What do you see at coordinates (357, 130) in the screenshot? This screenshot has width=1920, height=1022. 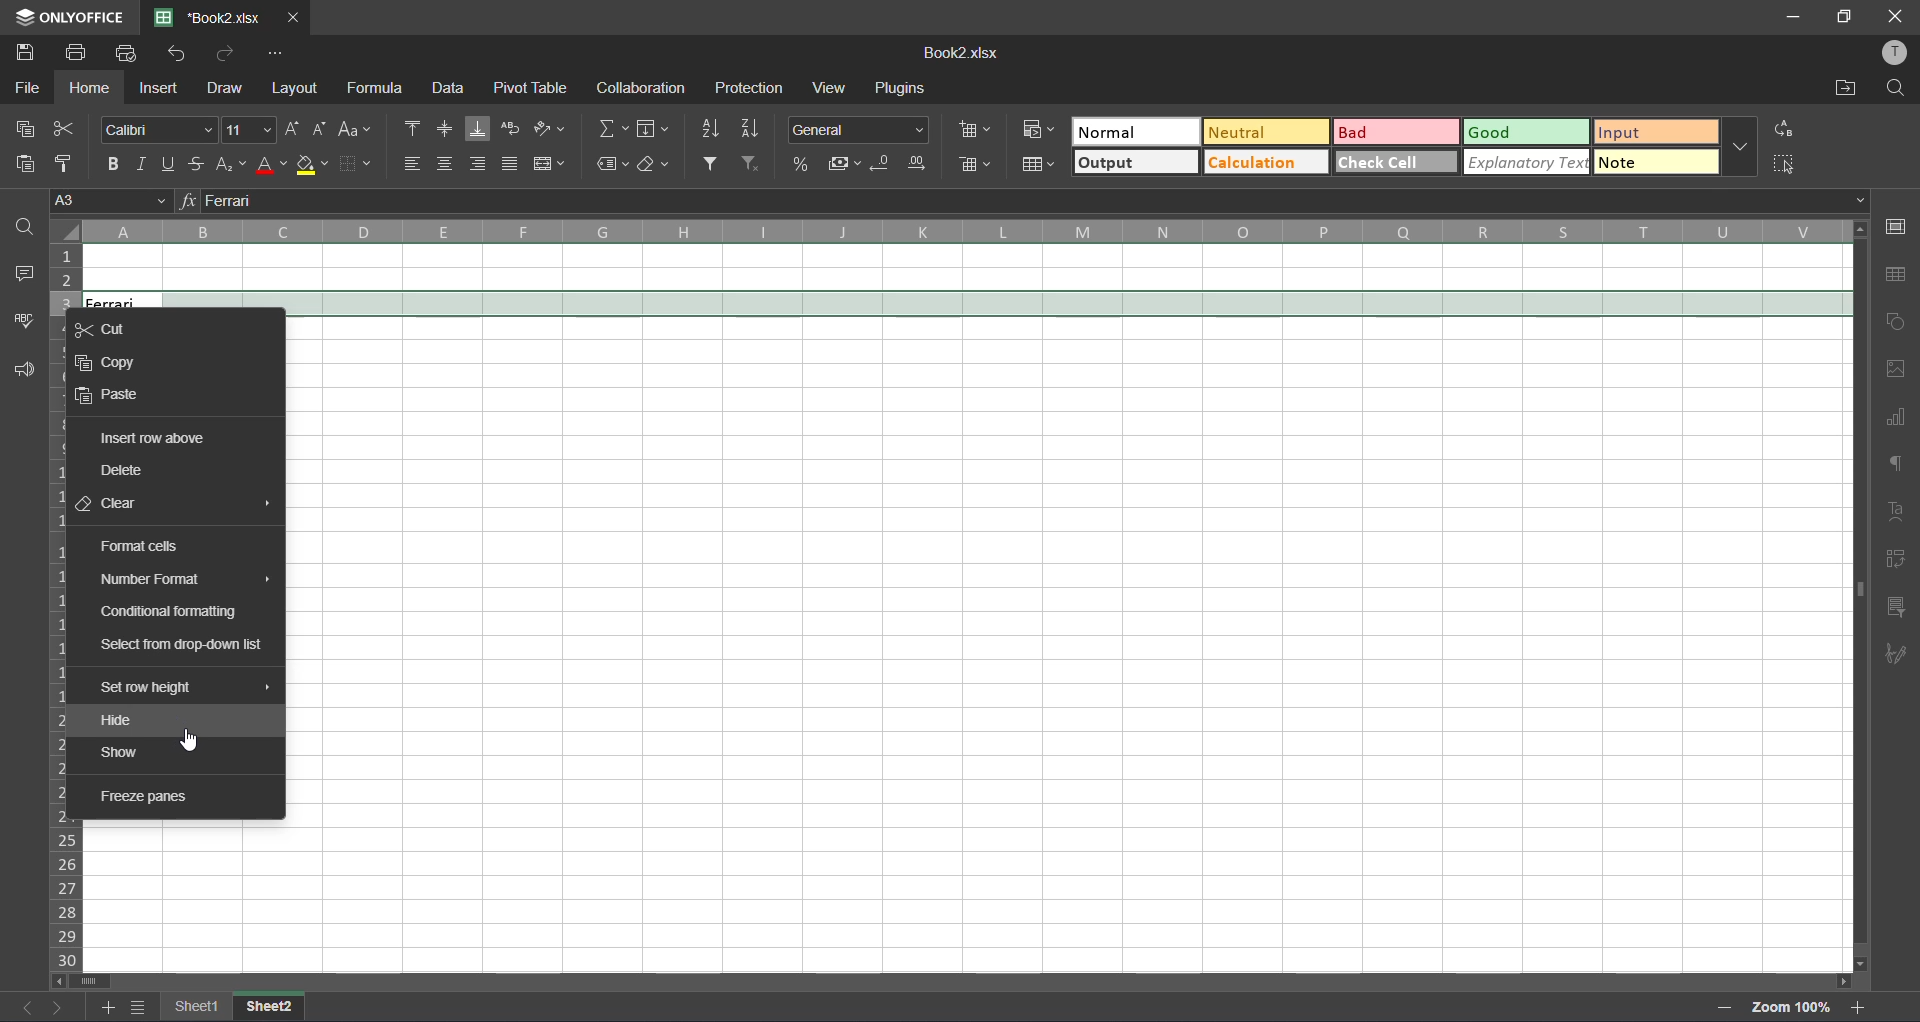 I see `change case` at bounding box center [357, 130].